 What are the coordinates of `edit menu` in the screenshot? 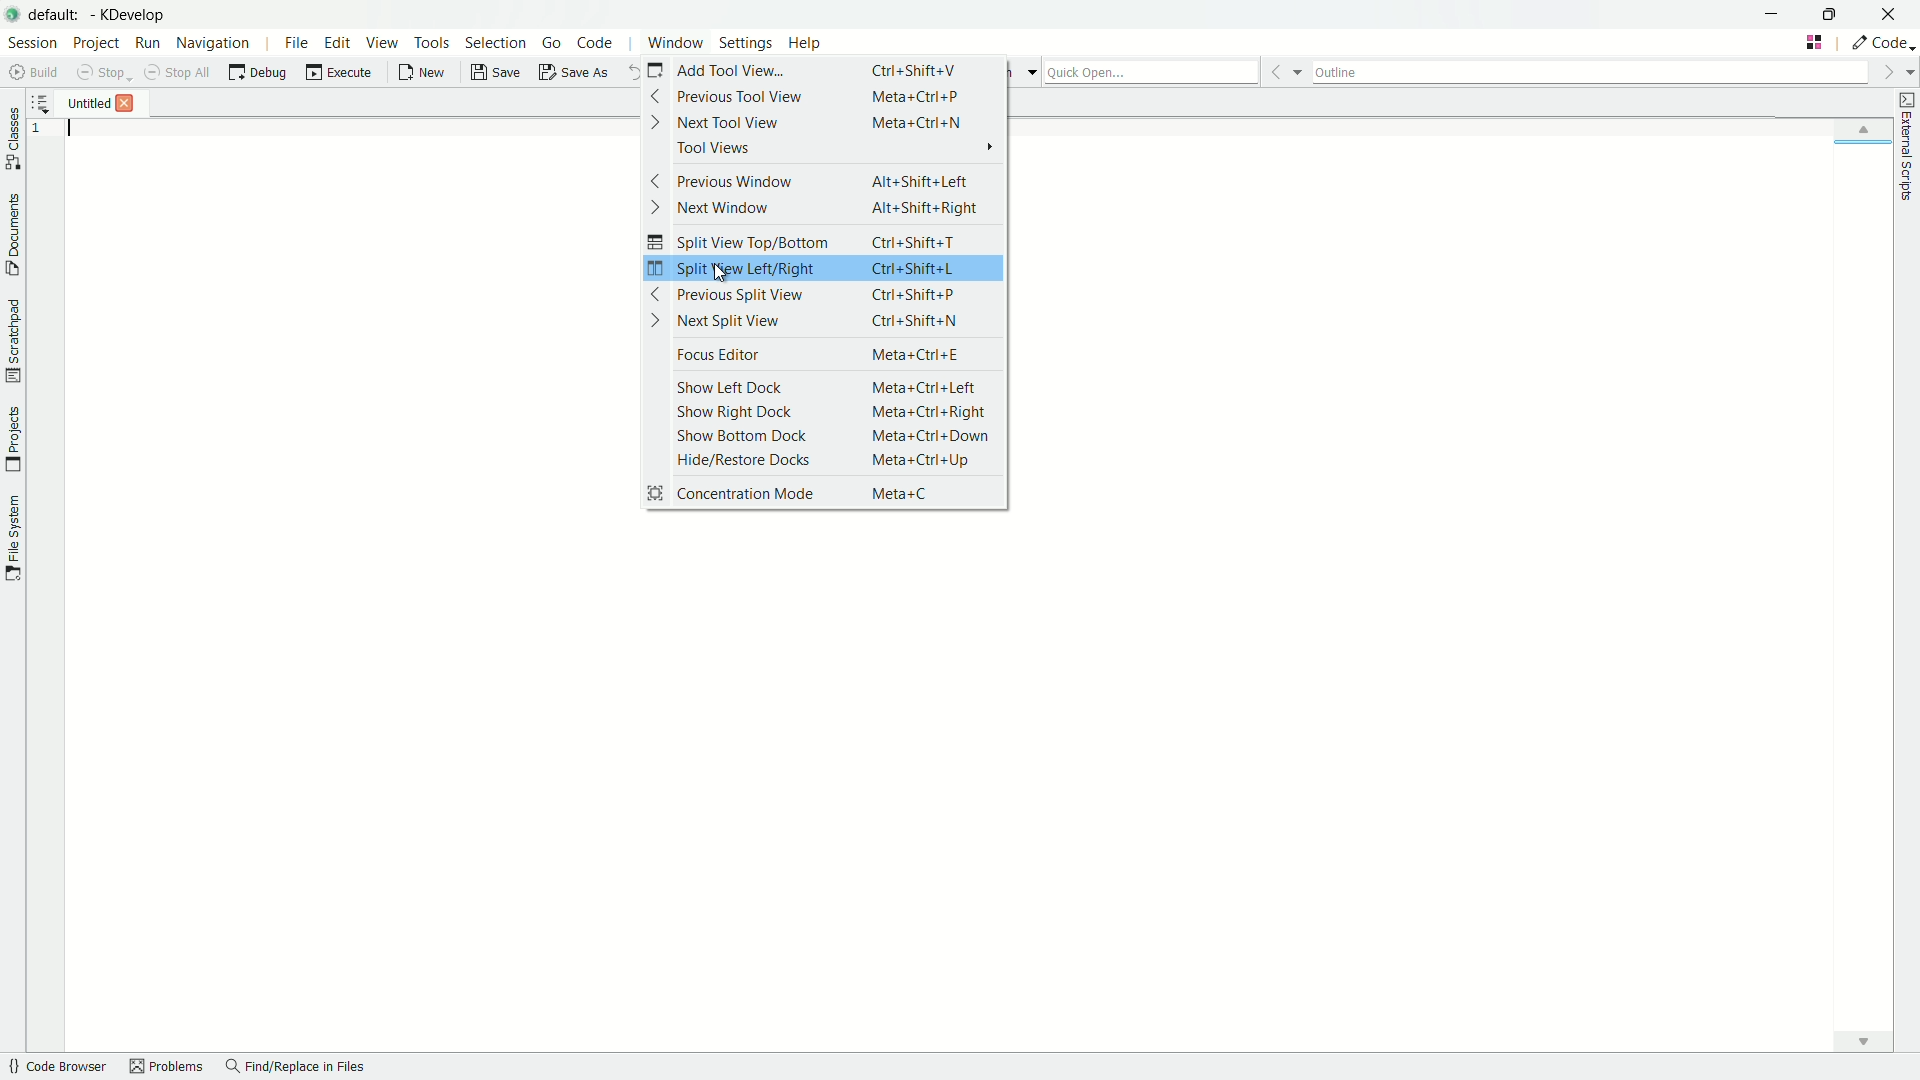 It's located at (341, 43).